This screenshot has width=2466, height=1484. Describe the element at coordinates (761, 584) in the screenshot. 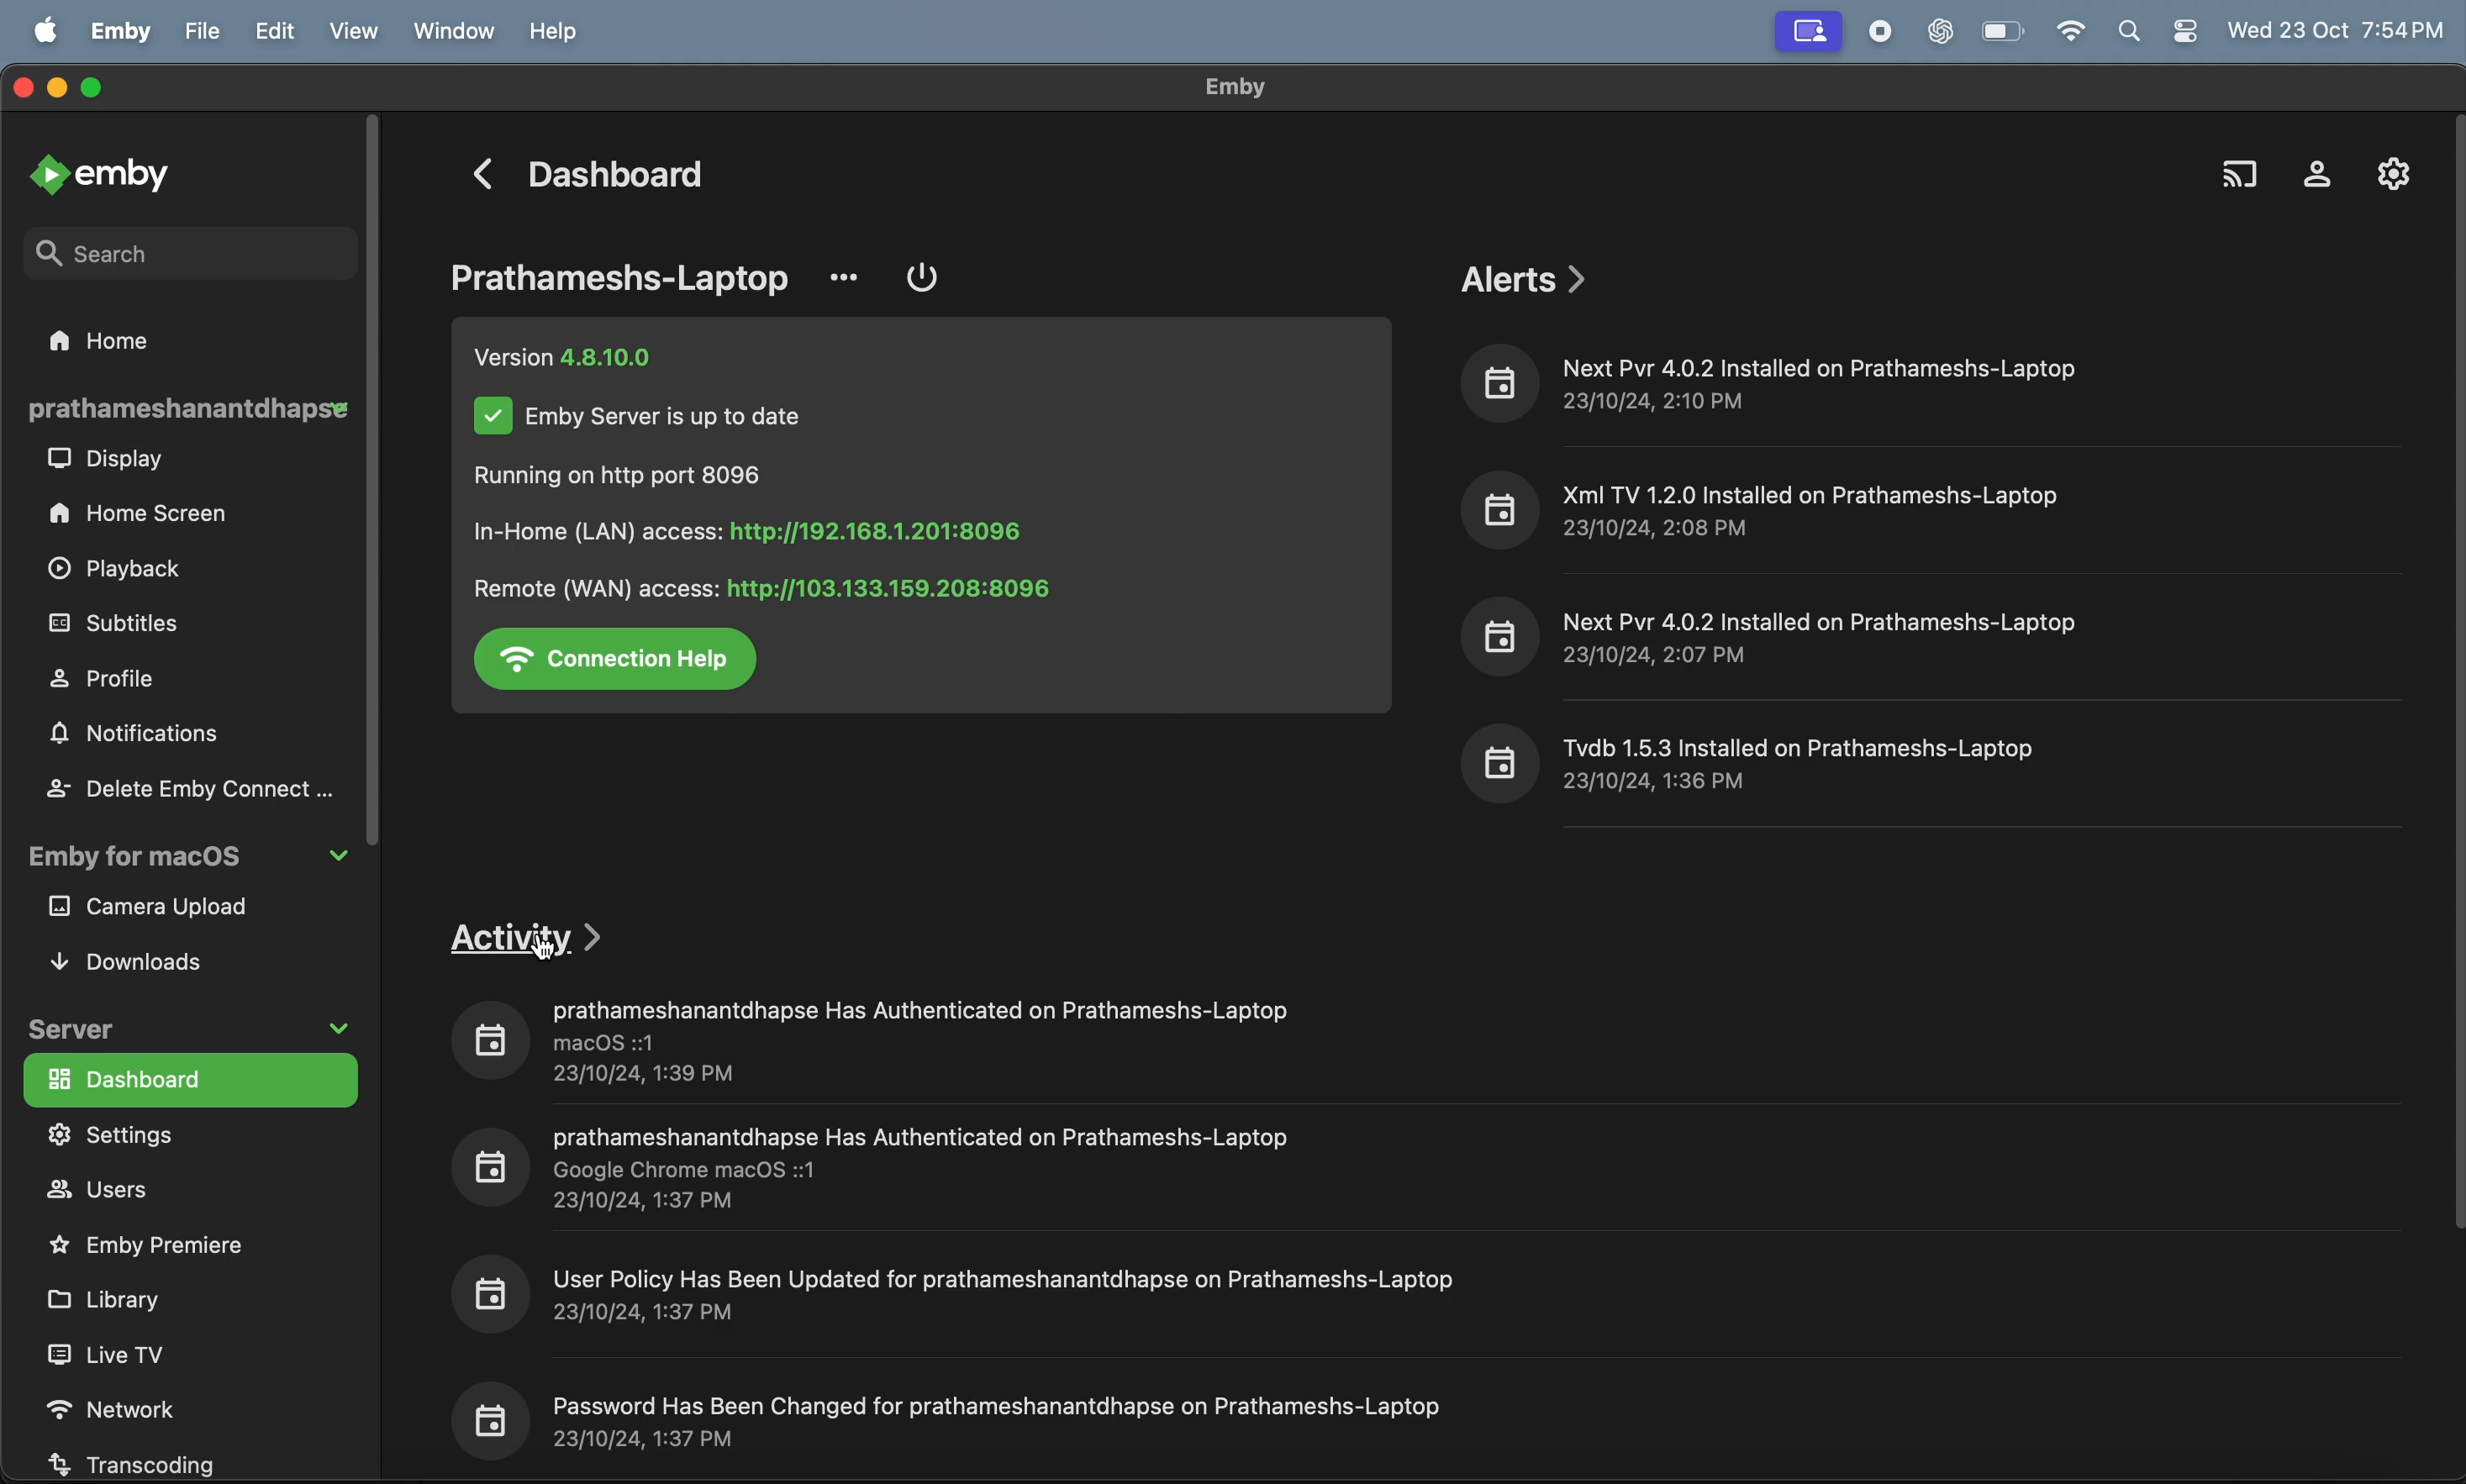

I see `Remote (WAN) access: http://103.133.159.208:8096` at that location.